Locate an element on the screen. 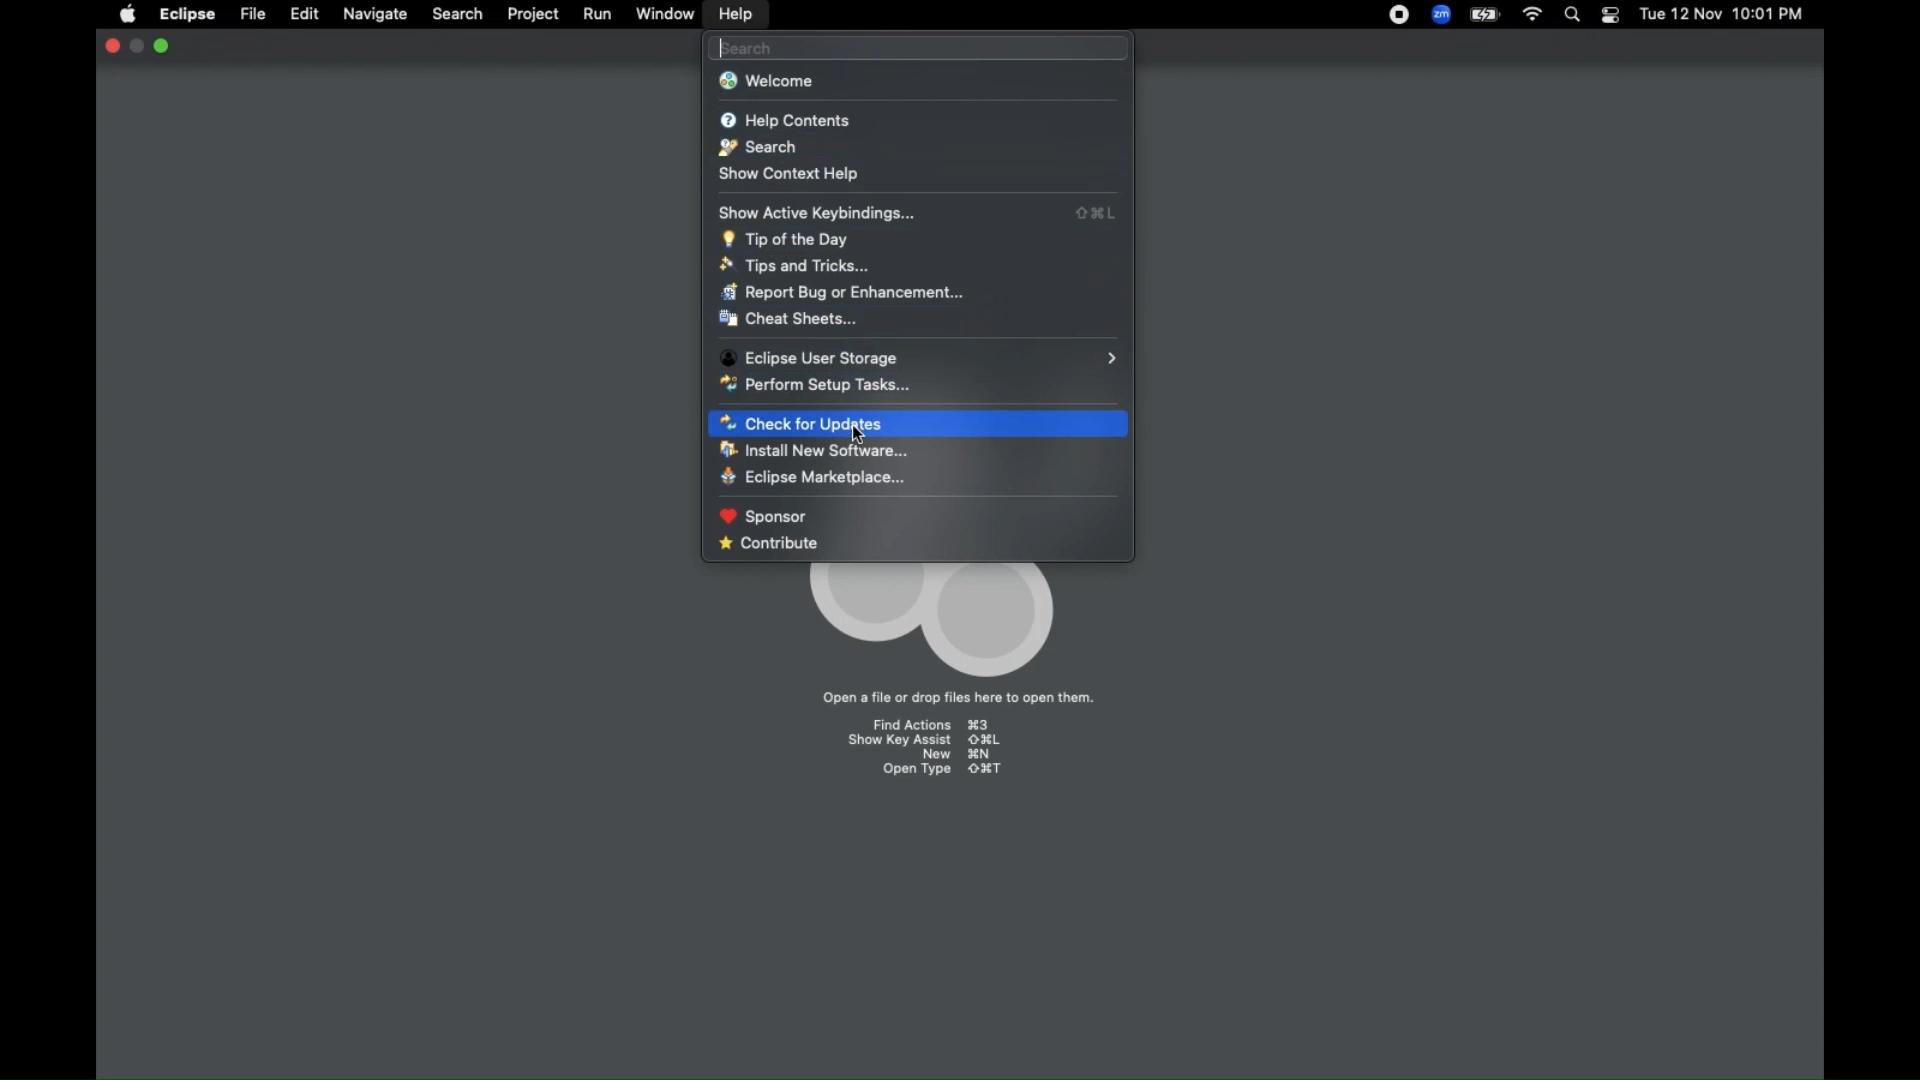 The height and width of the screenshot is (1080, 1920). Cursor is located at coordinates (860, 436).